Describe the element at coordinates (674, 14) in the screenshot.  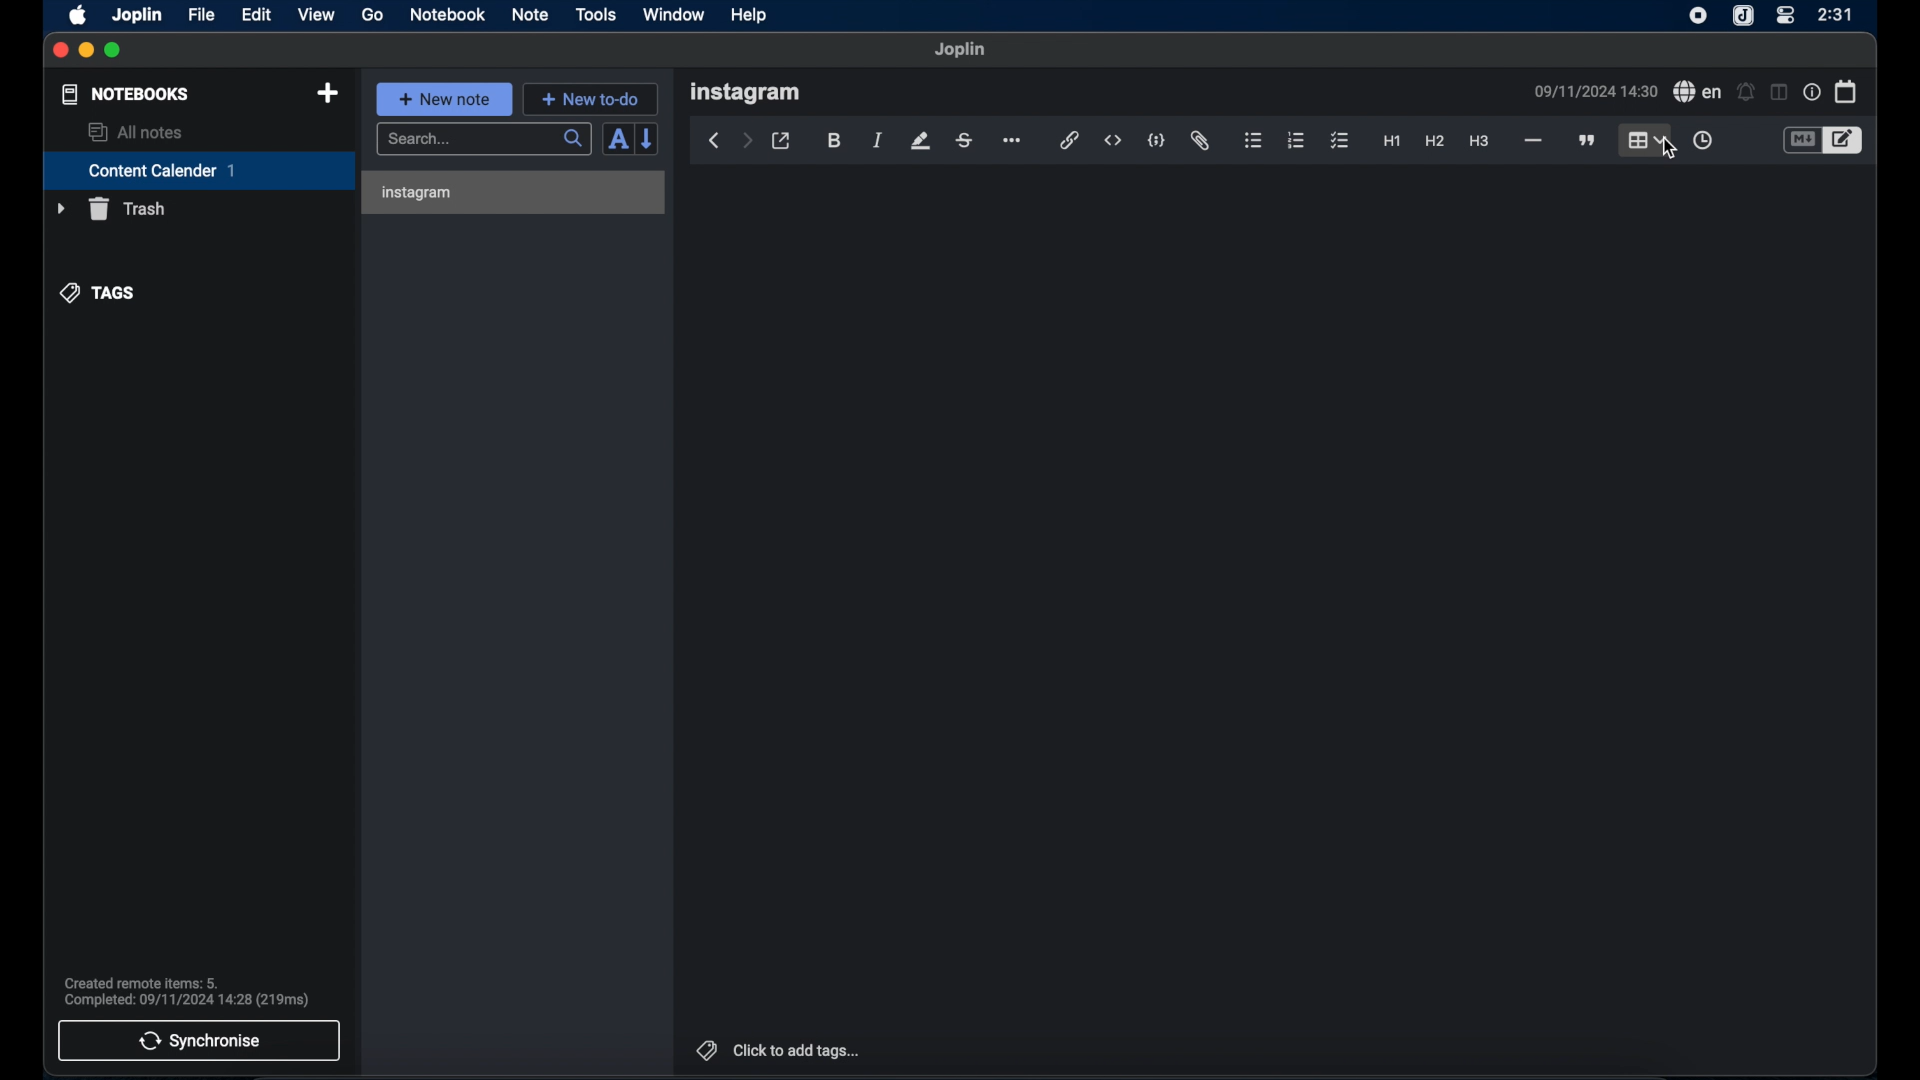
I see `window` at that location.